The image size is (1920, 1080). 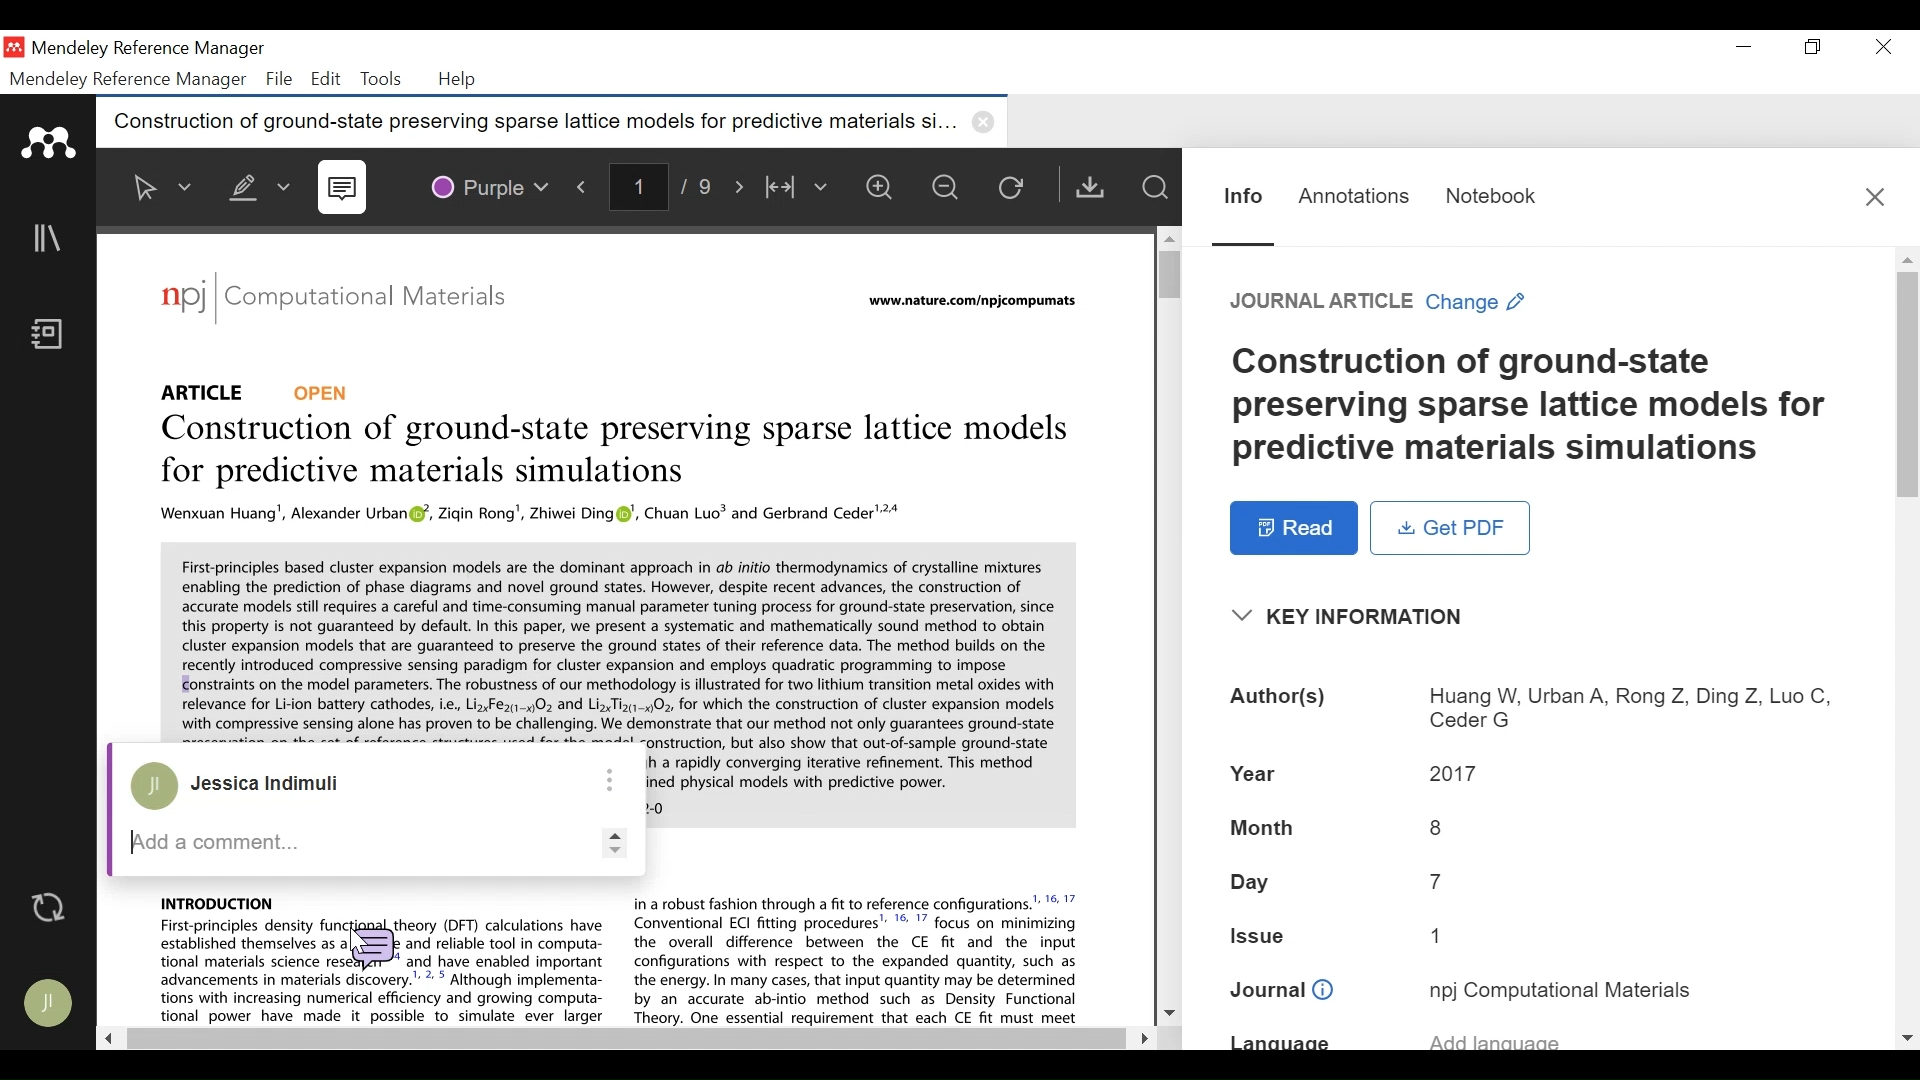 I want to click on Color, so click(x=491, y=185).